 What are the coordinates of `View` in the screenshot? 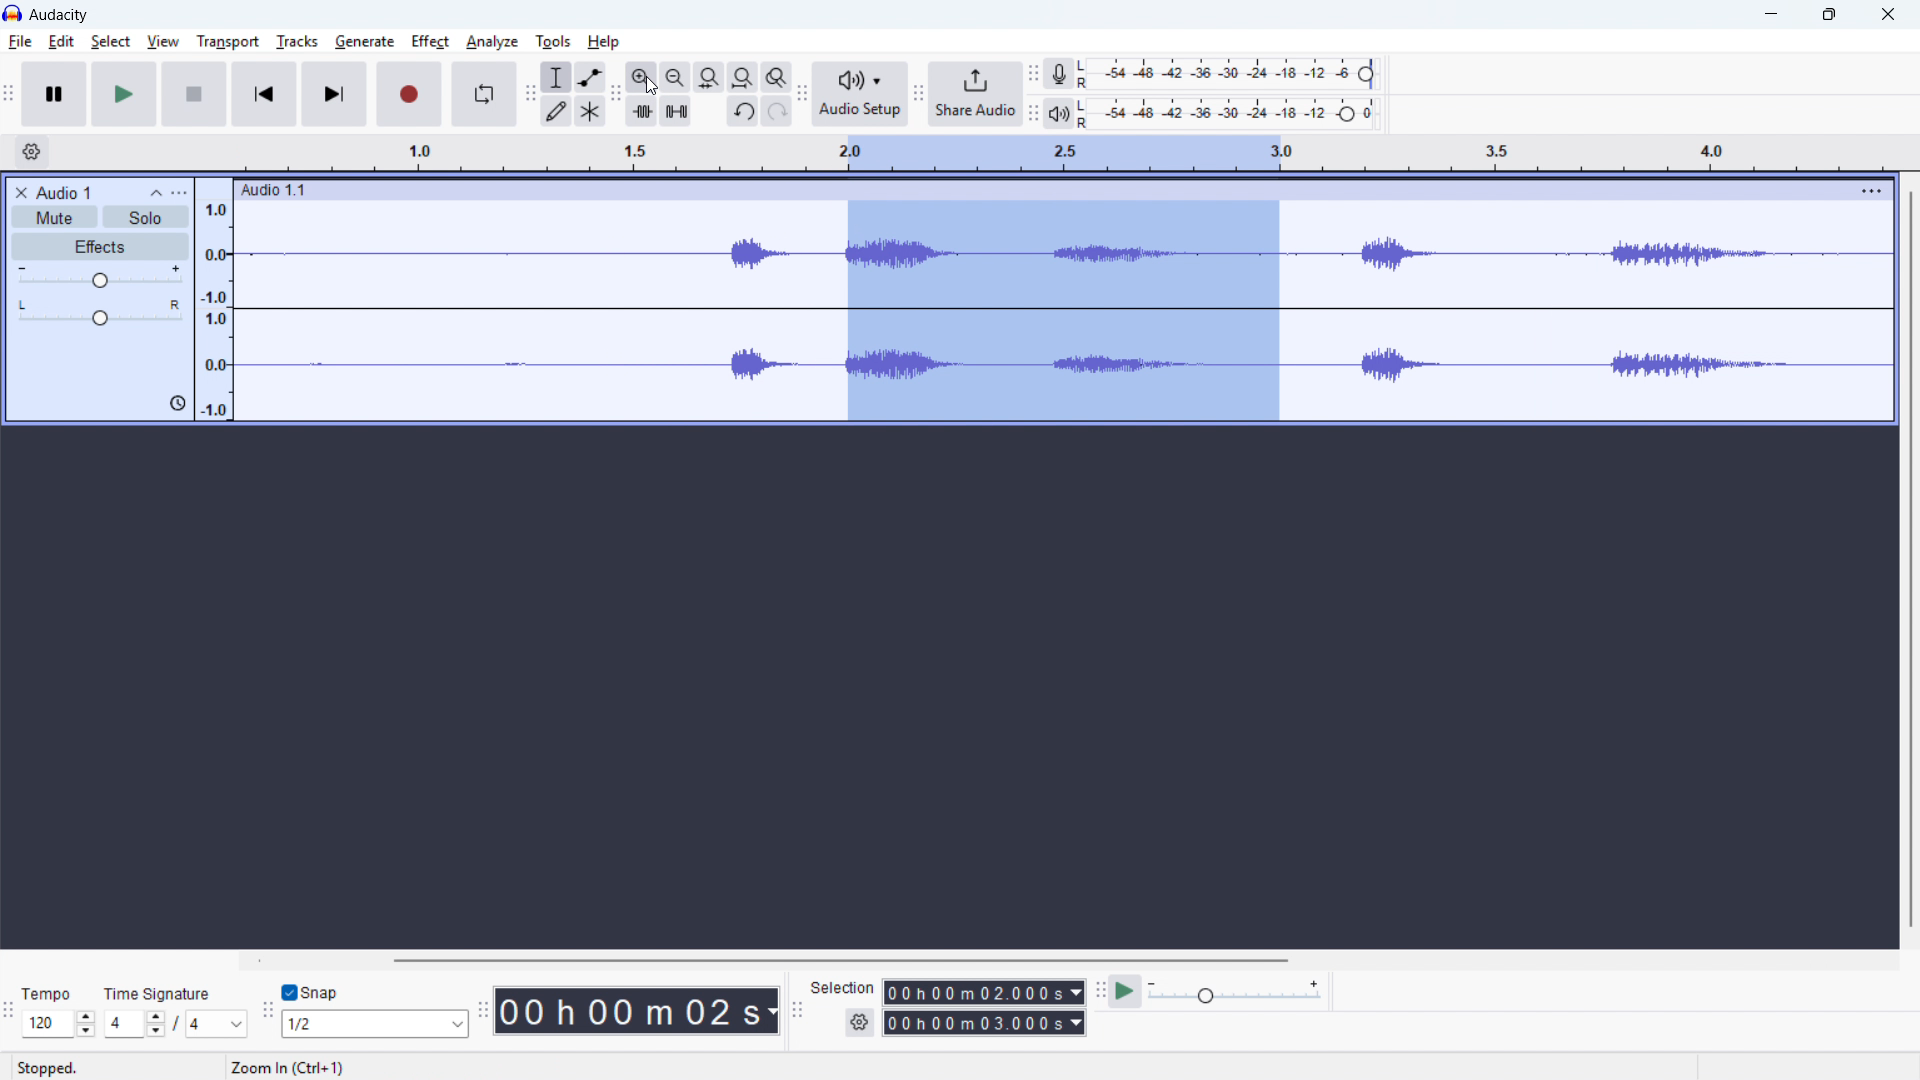 It's located at (162, 42).